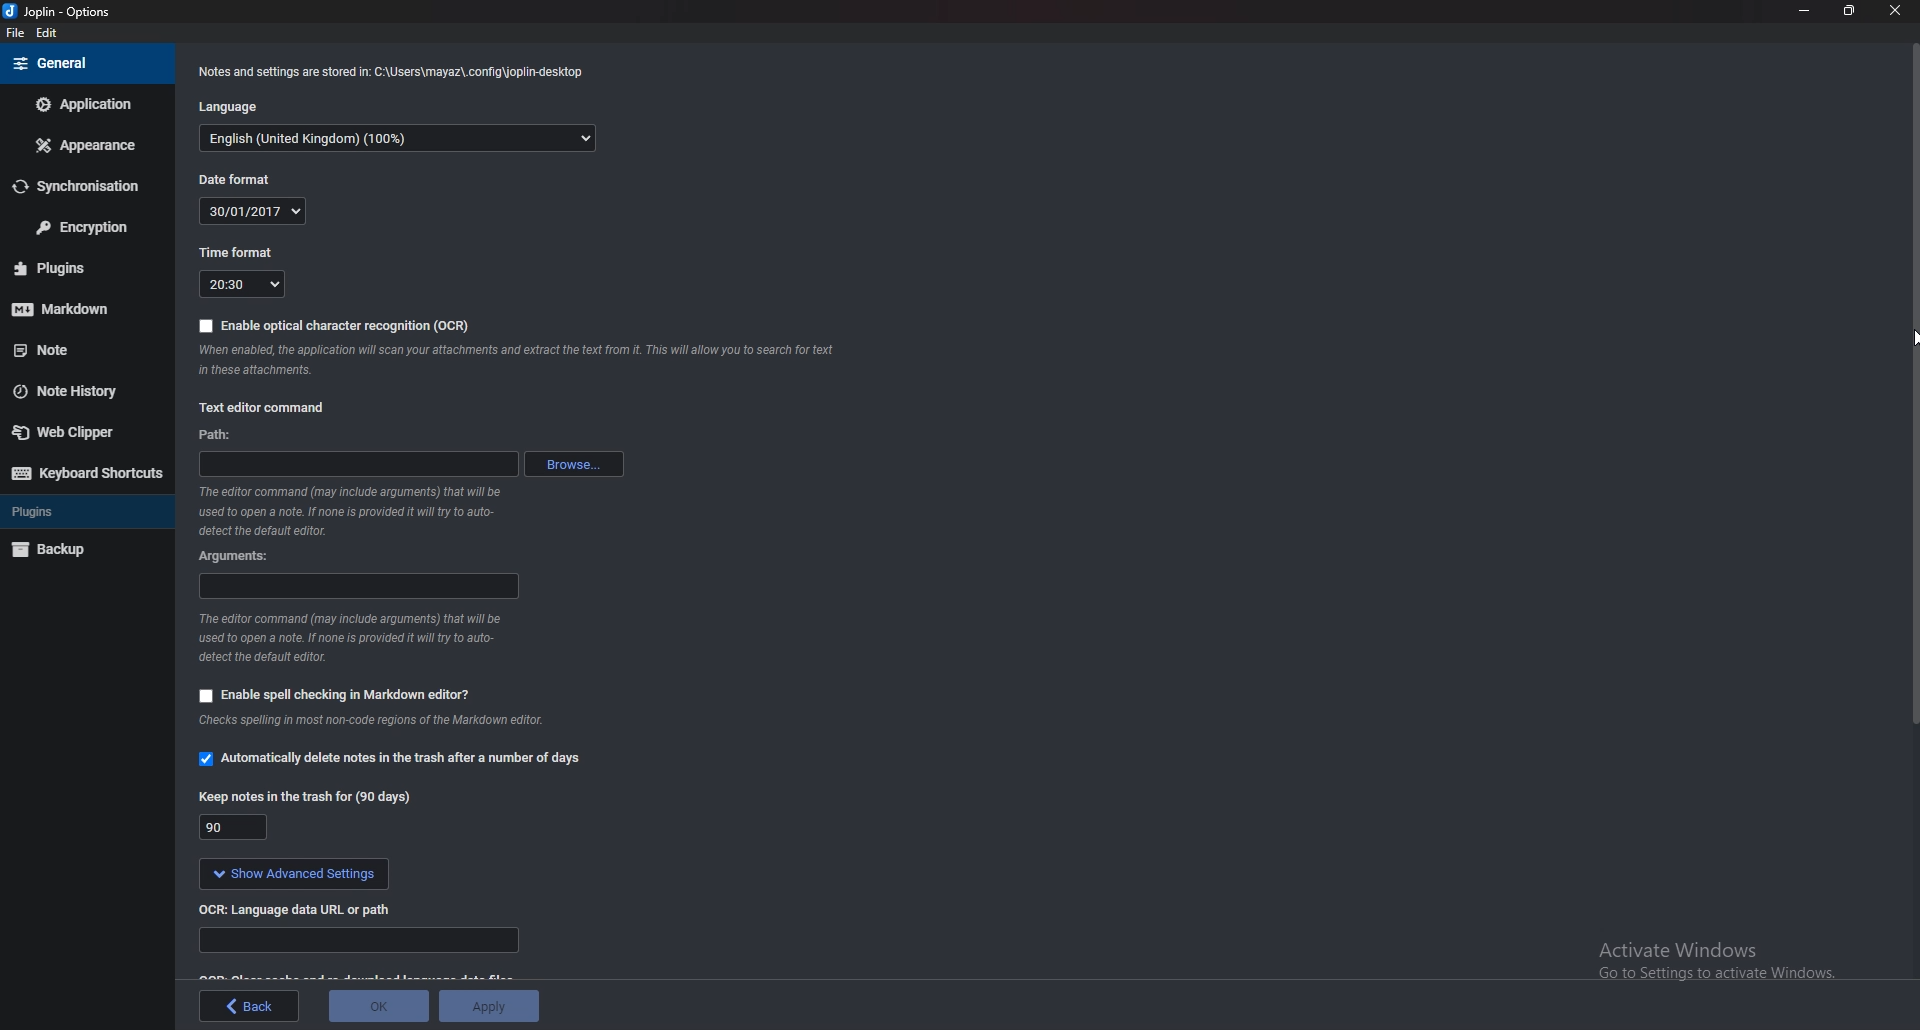 This screenshot has height=1030, width=1920. What do you see at coordinates (68, 351) in the screenshot?
I see `note` at bounding box center [68, 351].